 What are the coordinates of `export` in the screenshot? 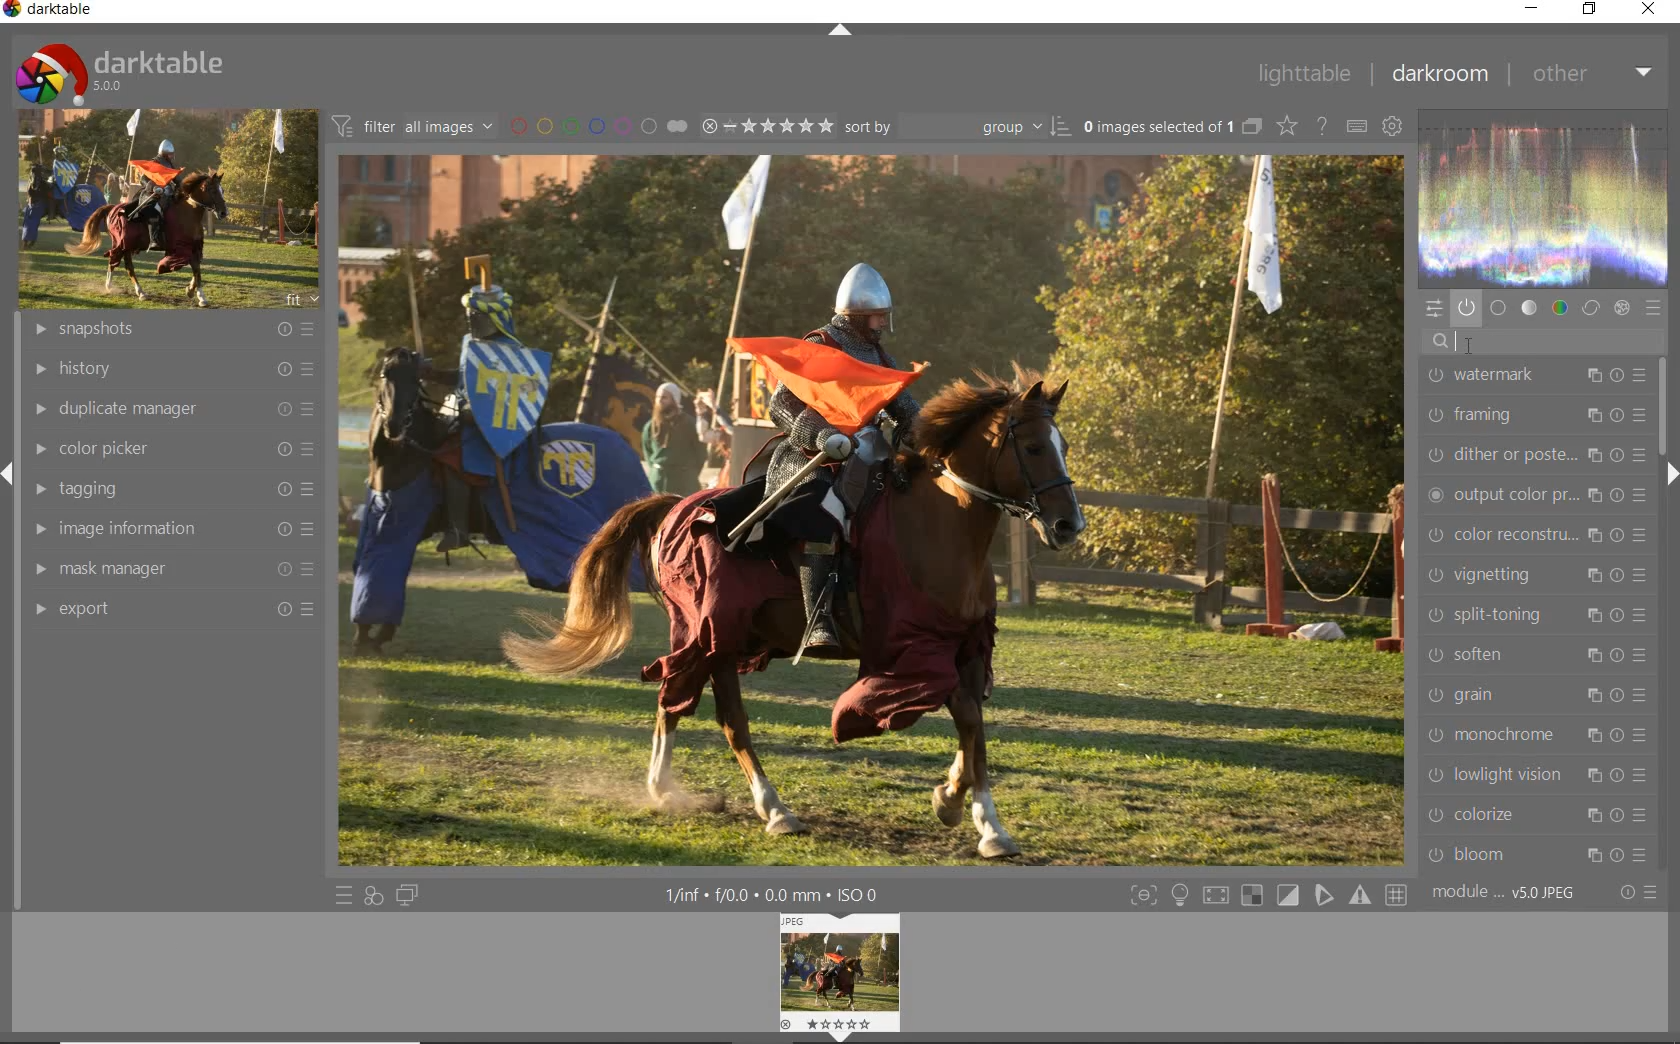 It's located at (169, 609).